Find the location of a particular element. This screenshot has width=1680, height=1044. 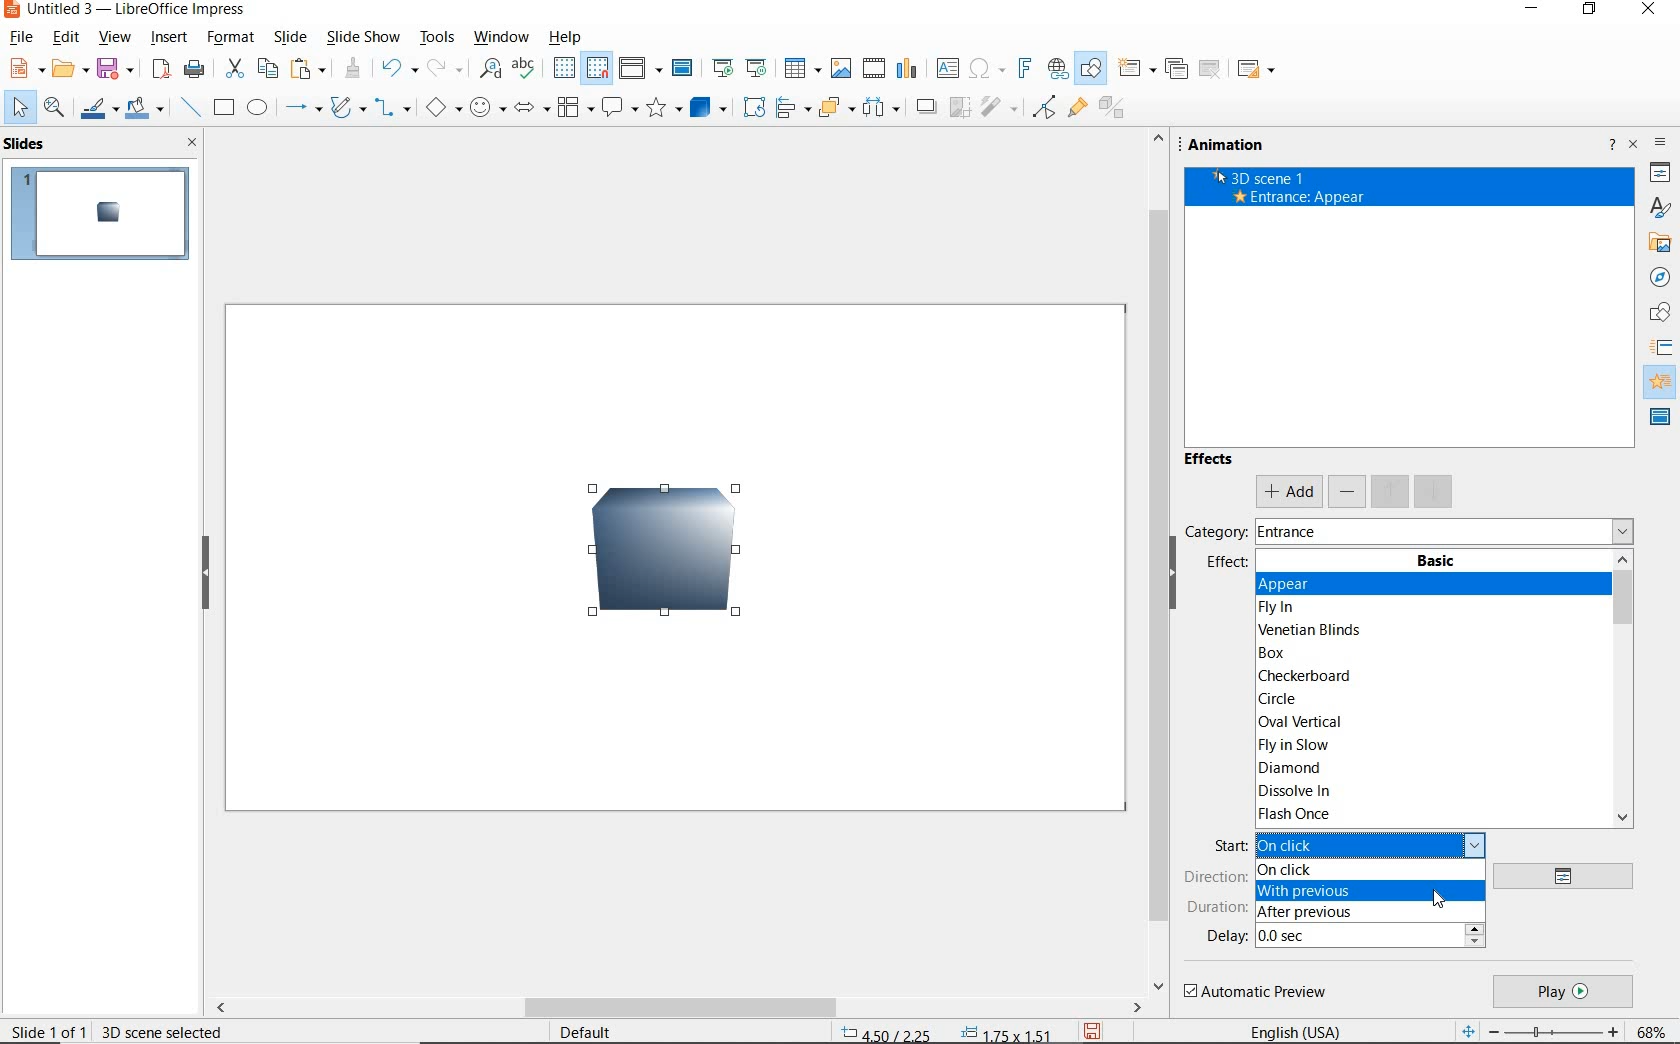

print is located at coordinates (193, 69).